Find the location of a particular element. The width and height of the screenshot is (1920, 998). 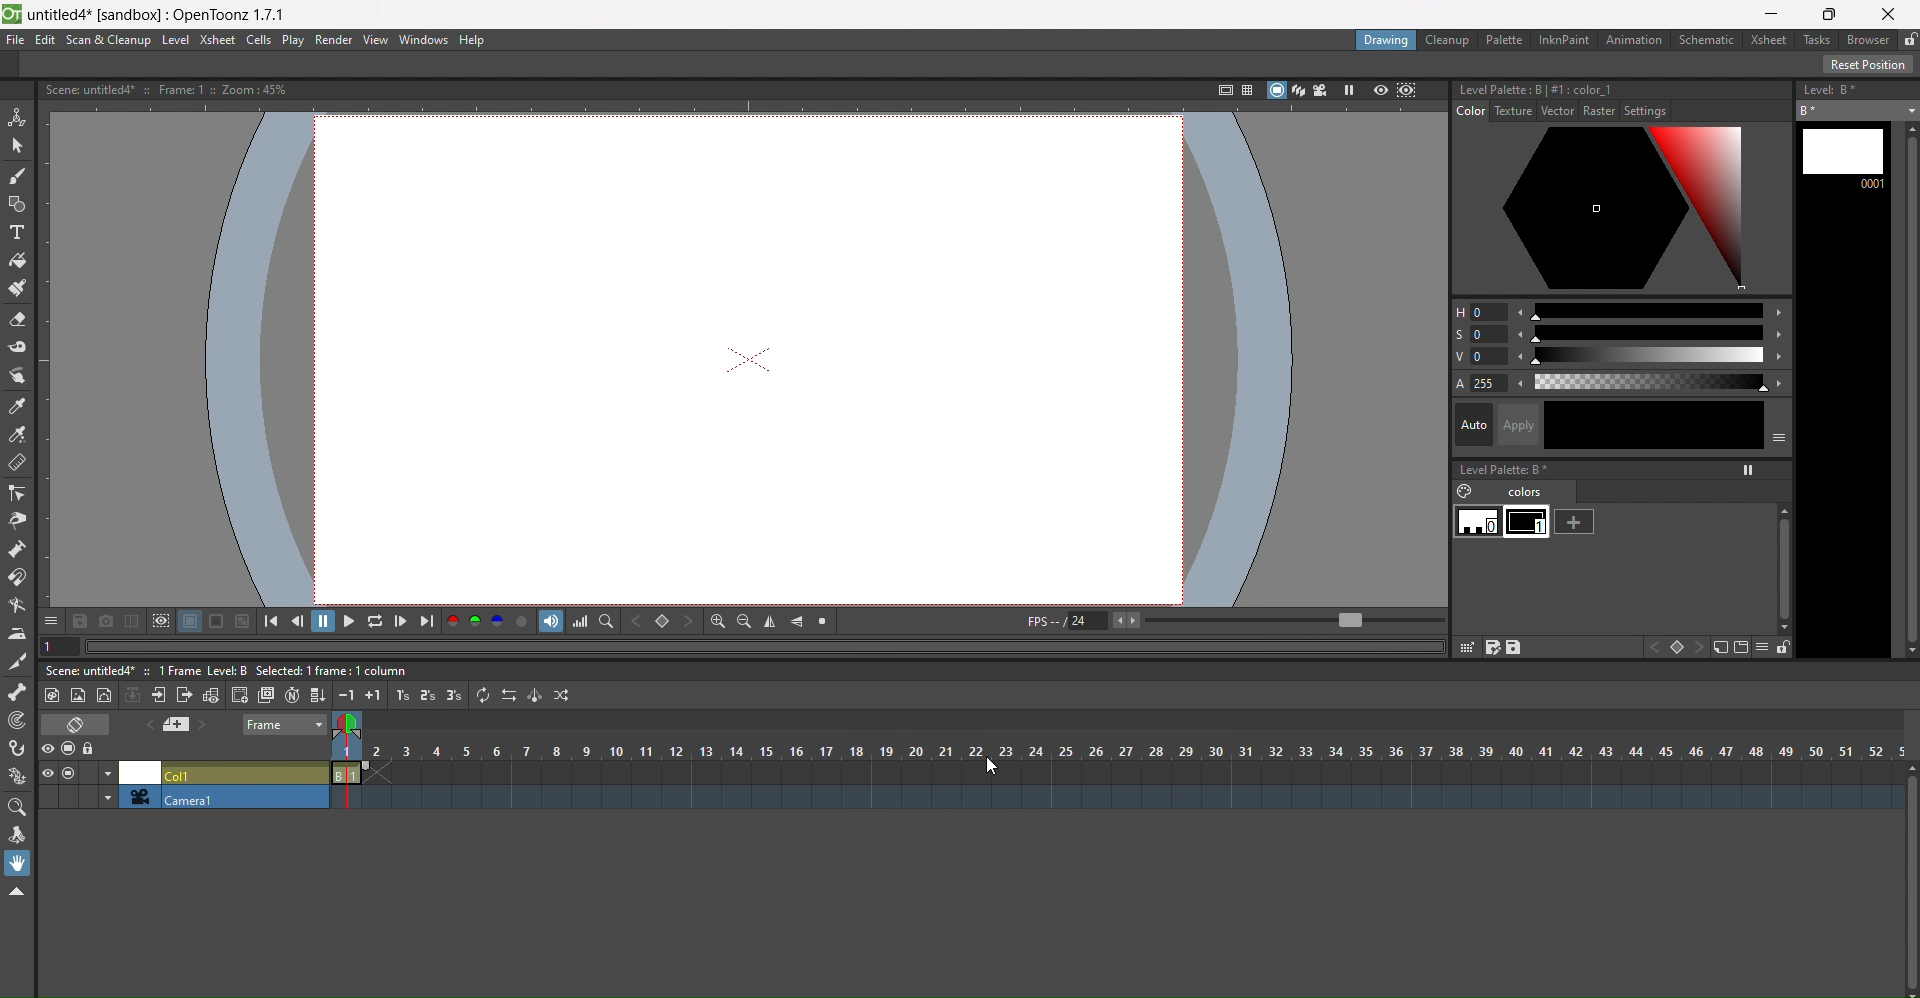

auto input cell number is located at coordinates (292, 694).